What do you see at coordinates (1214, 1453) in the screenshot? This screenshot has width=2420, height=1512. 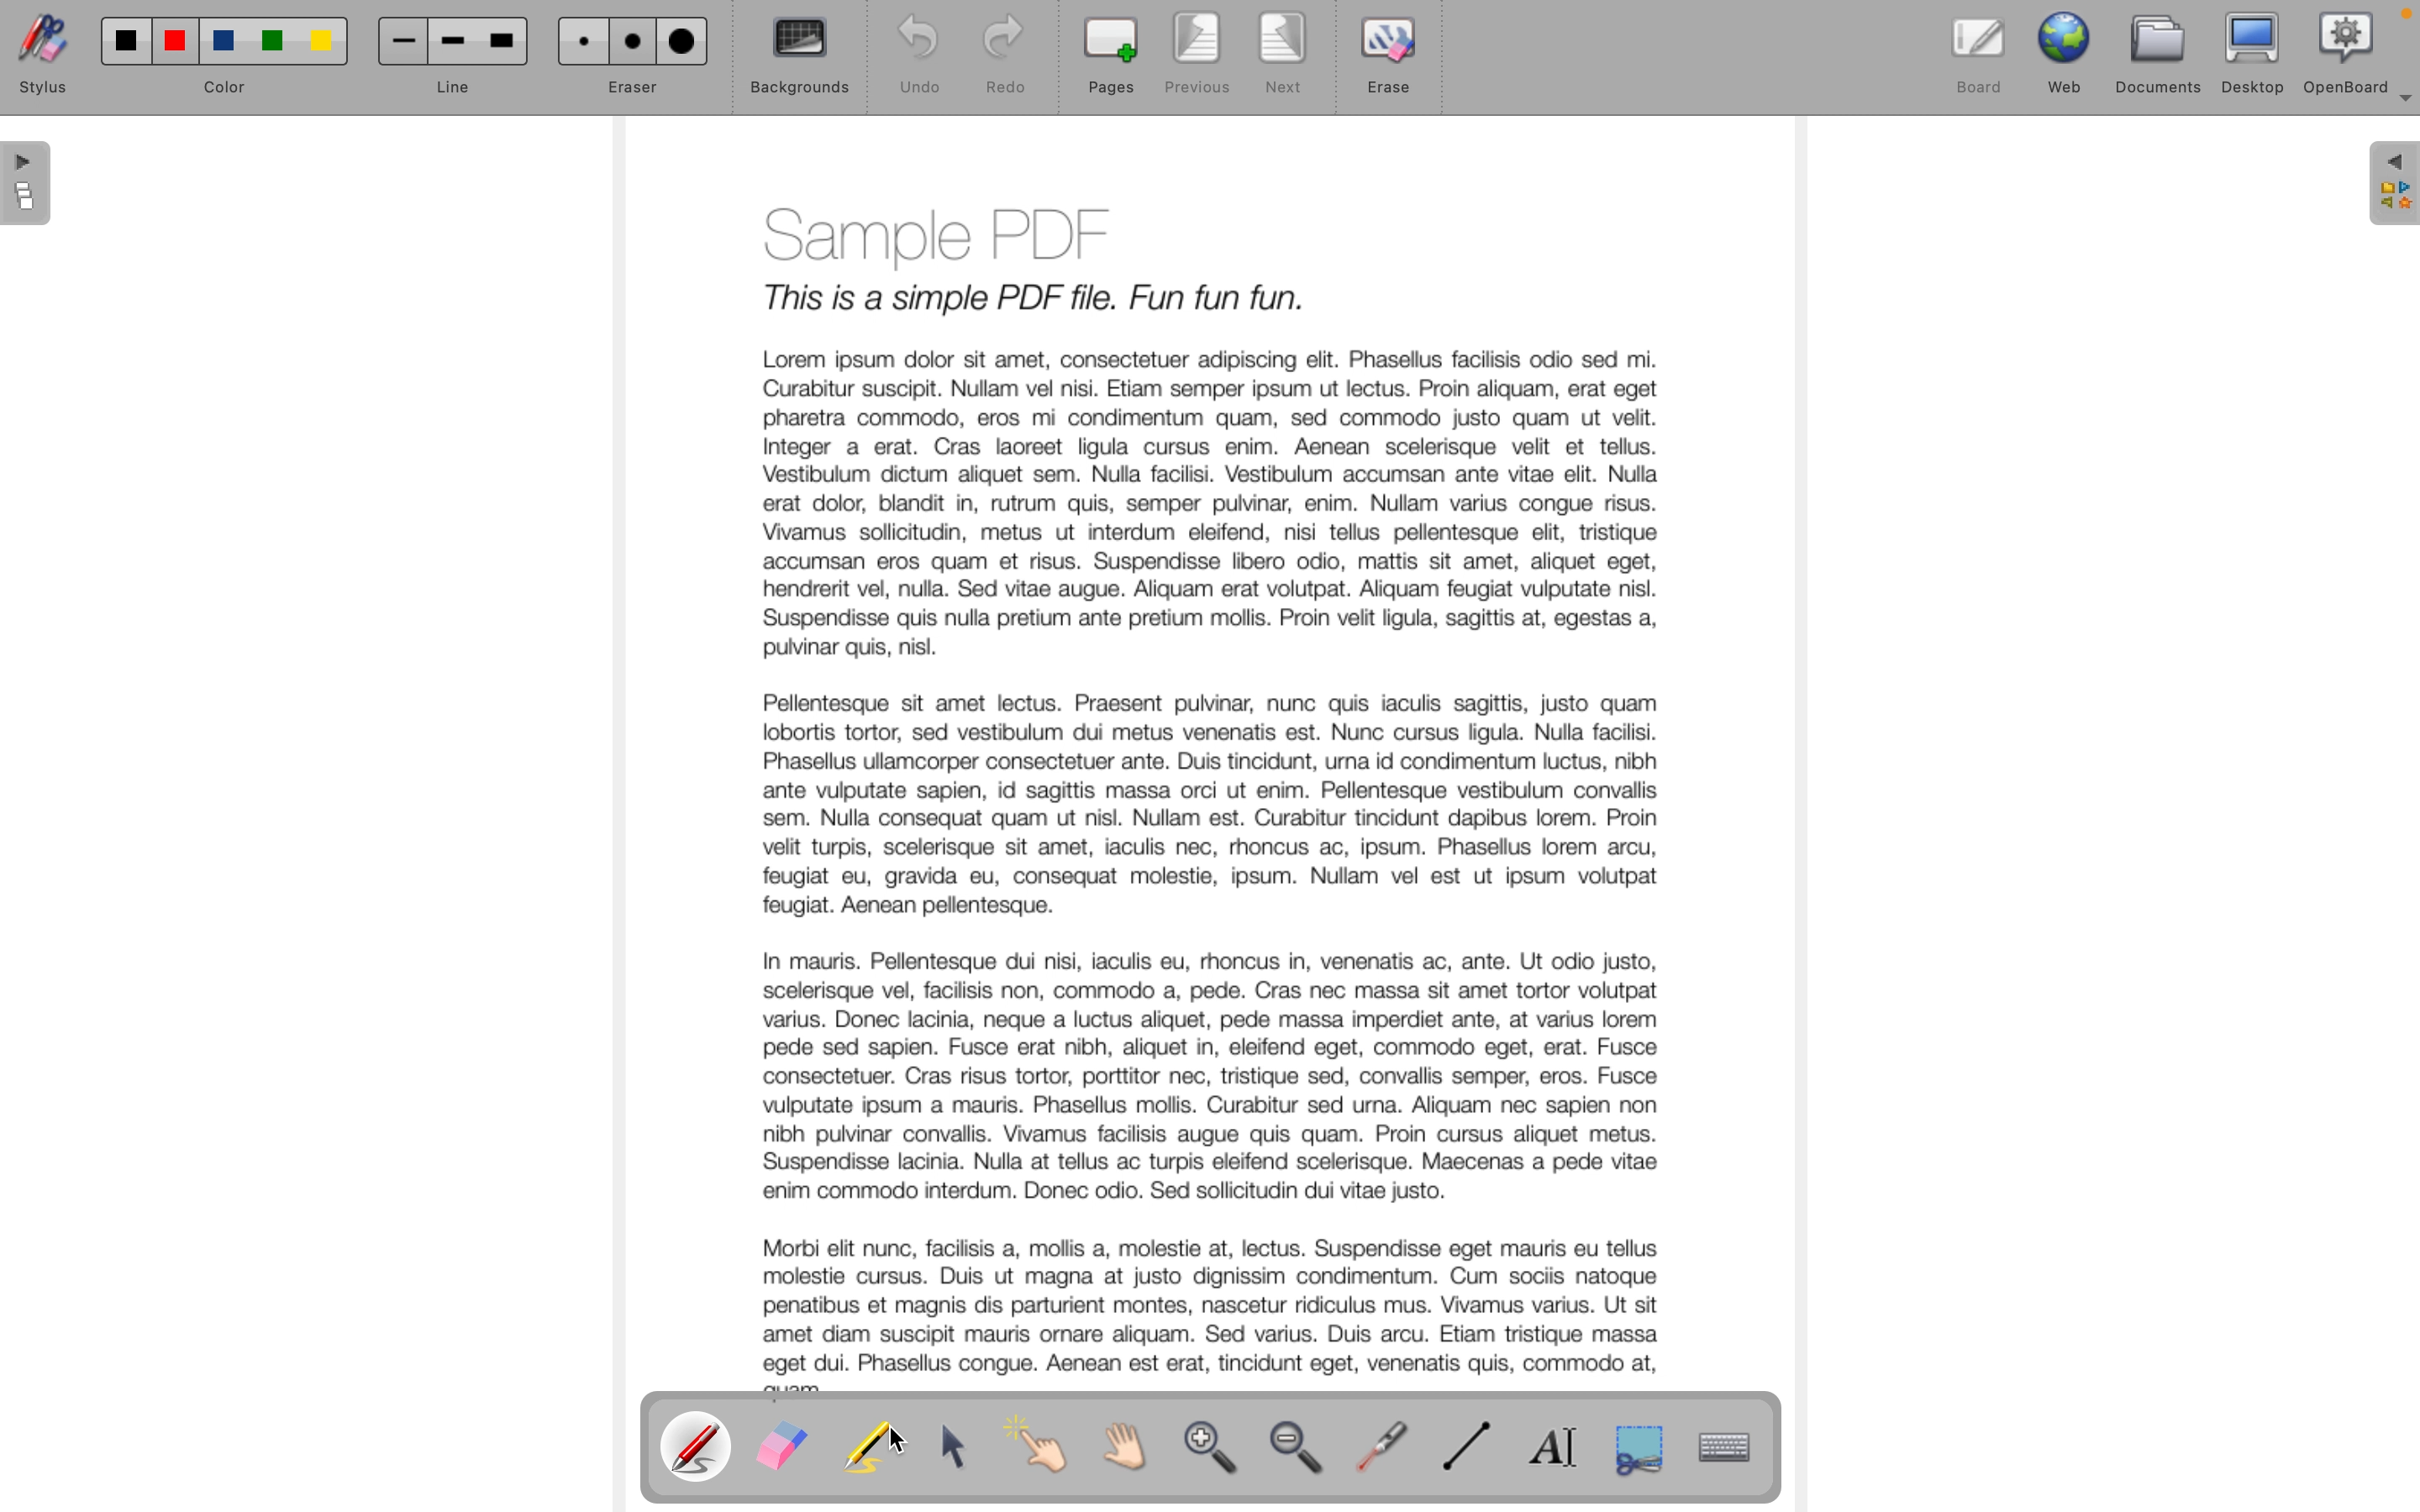 I see `zoom in` at bounding box center [1214, 1453].